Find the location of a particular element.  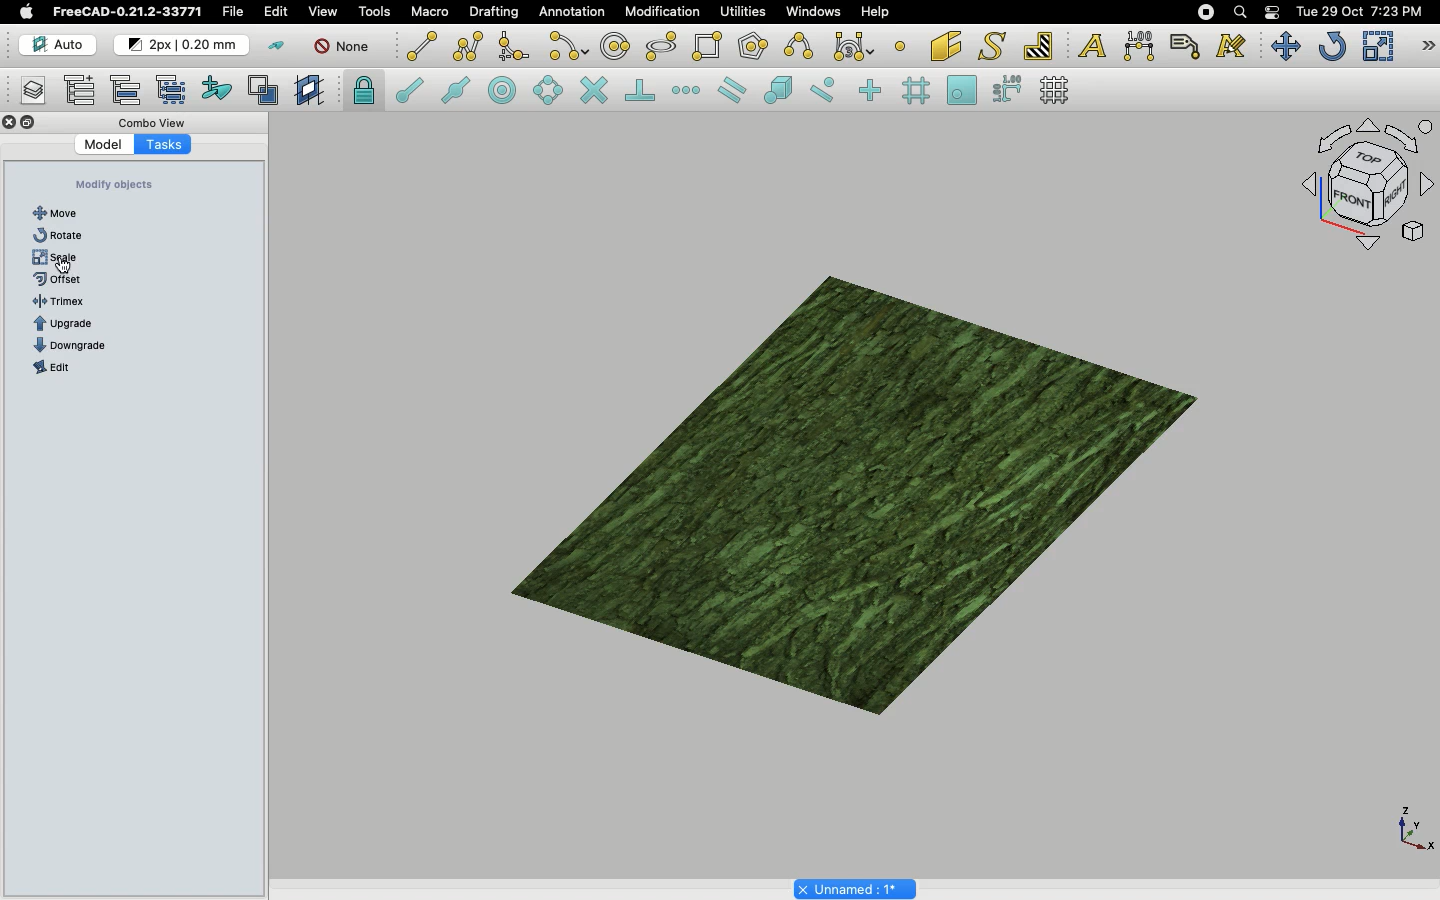

Bézier curve is located at coordinates (70, 411).